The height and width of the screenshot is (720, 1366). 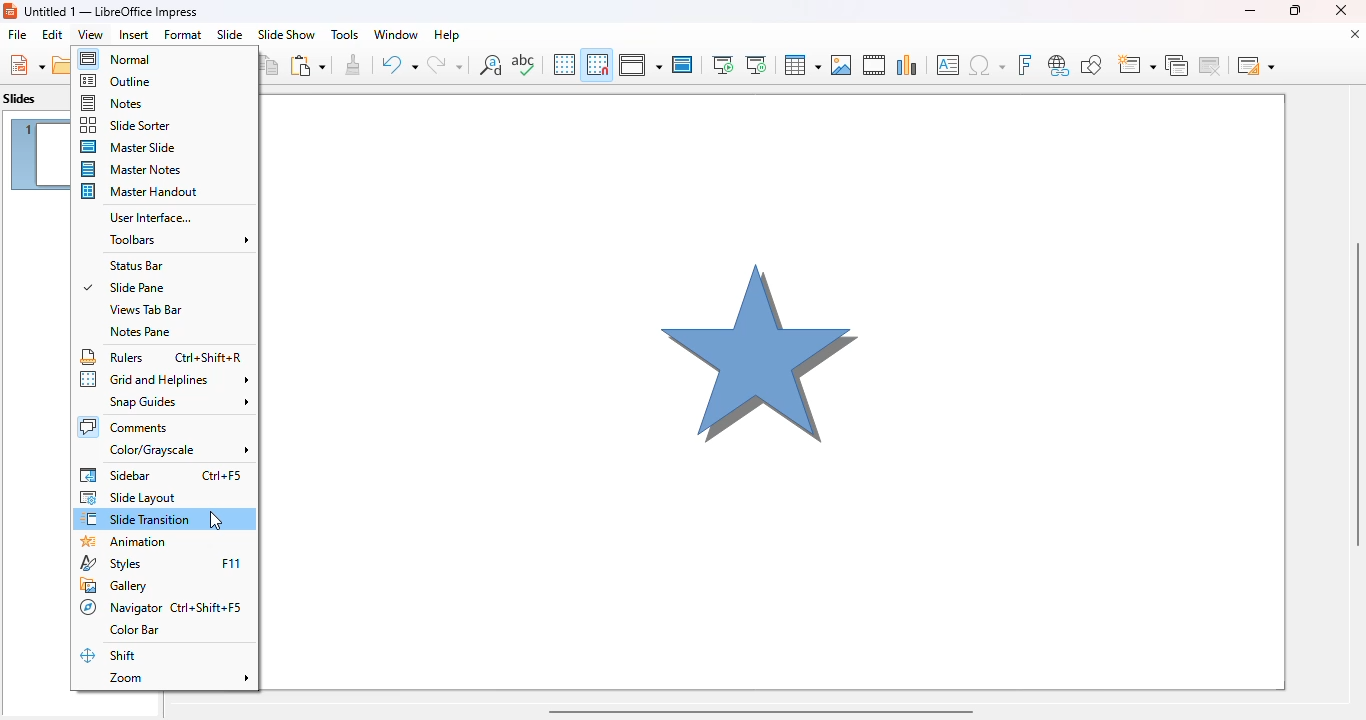 I want to click on insert fontwork text, so click(x=1024, y=65).